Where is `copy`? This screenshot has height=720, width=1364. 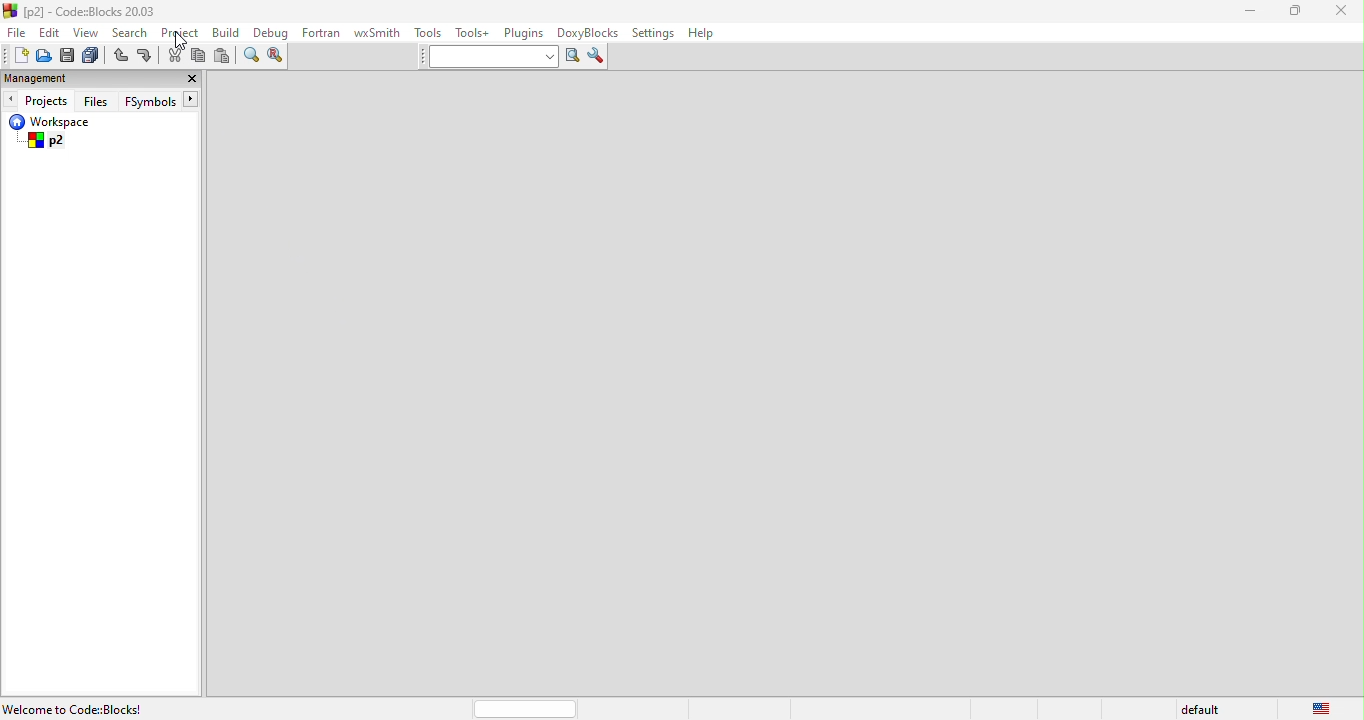 copy is located at coordinates (200, 58).